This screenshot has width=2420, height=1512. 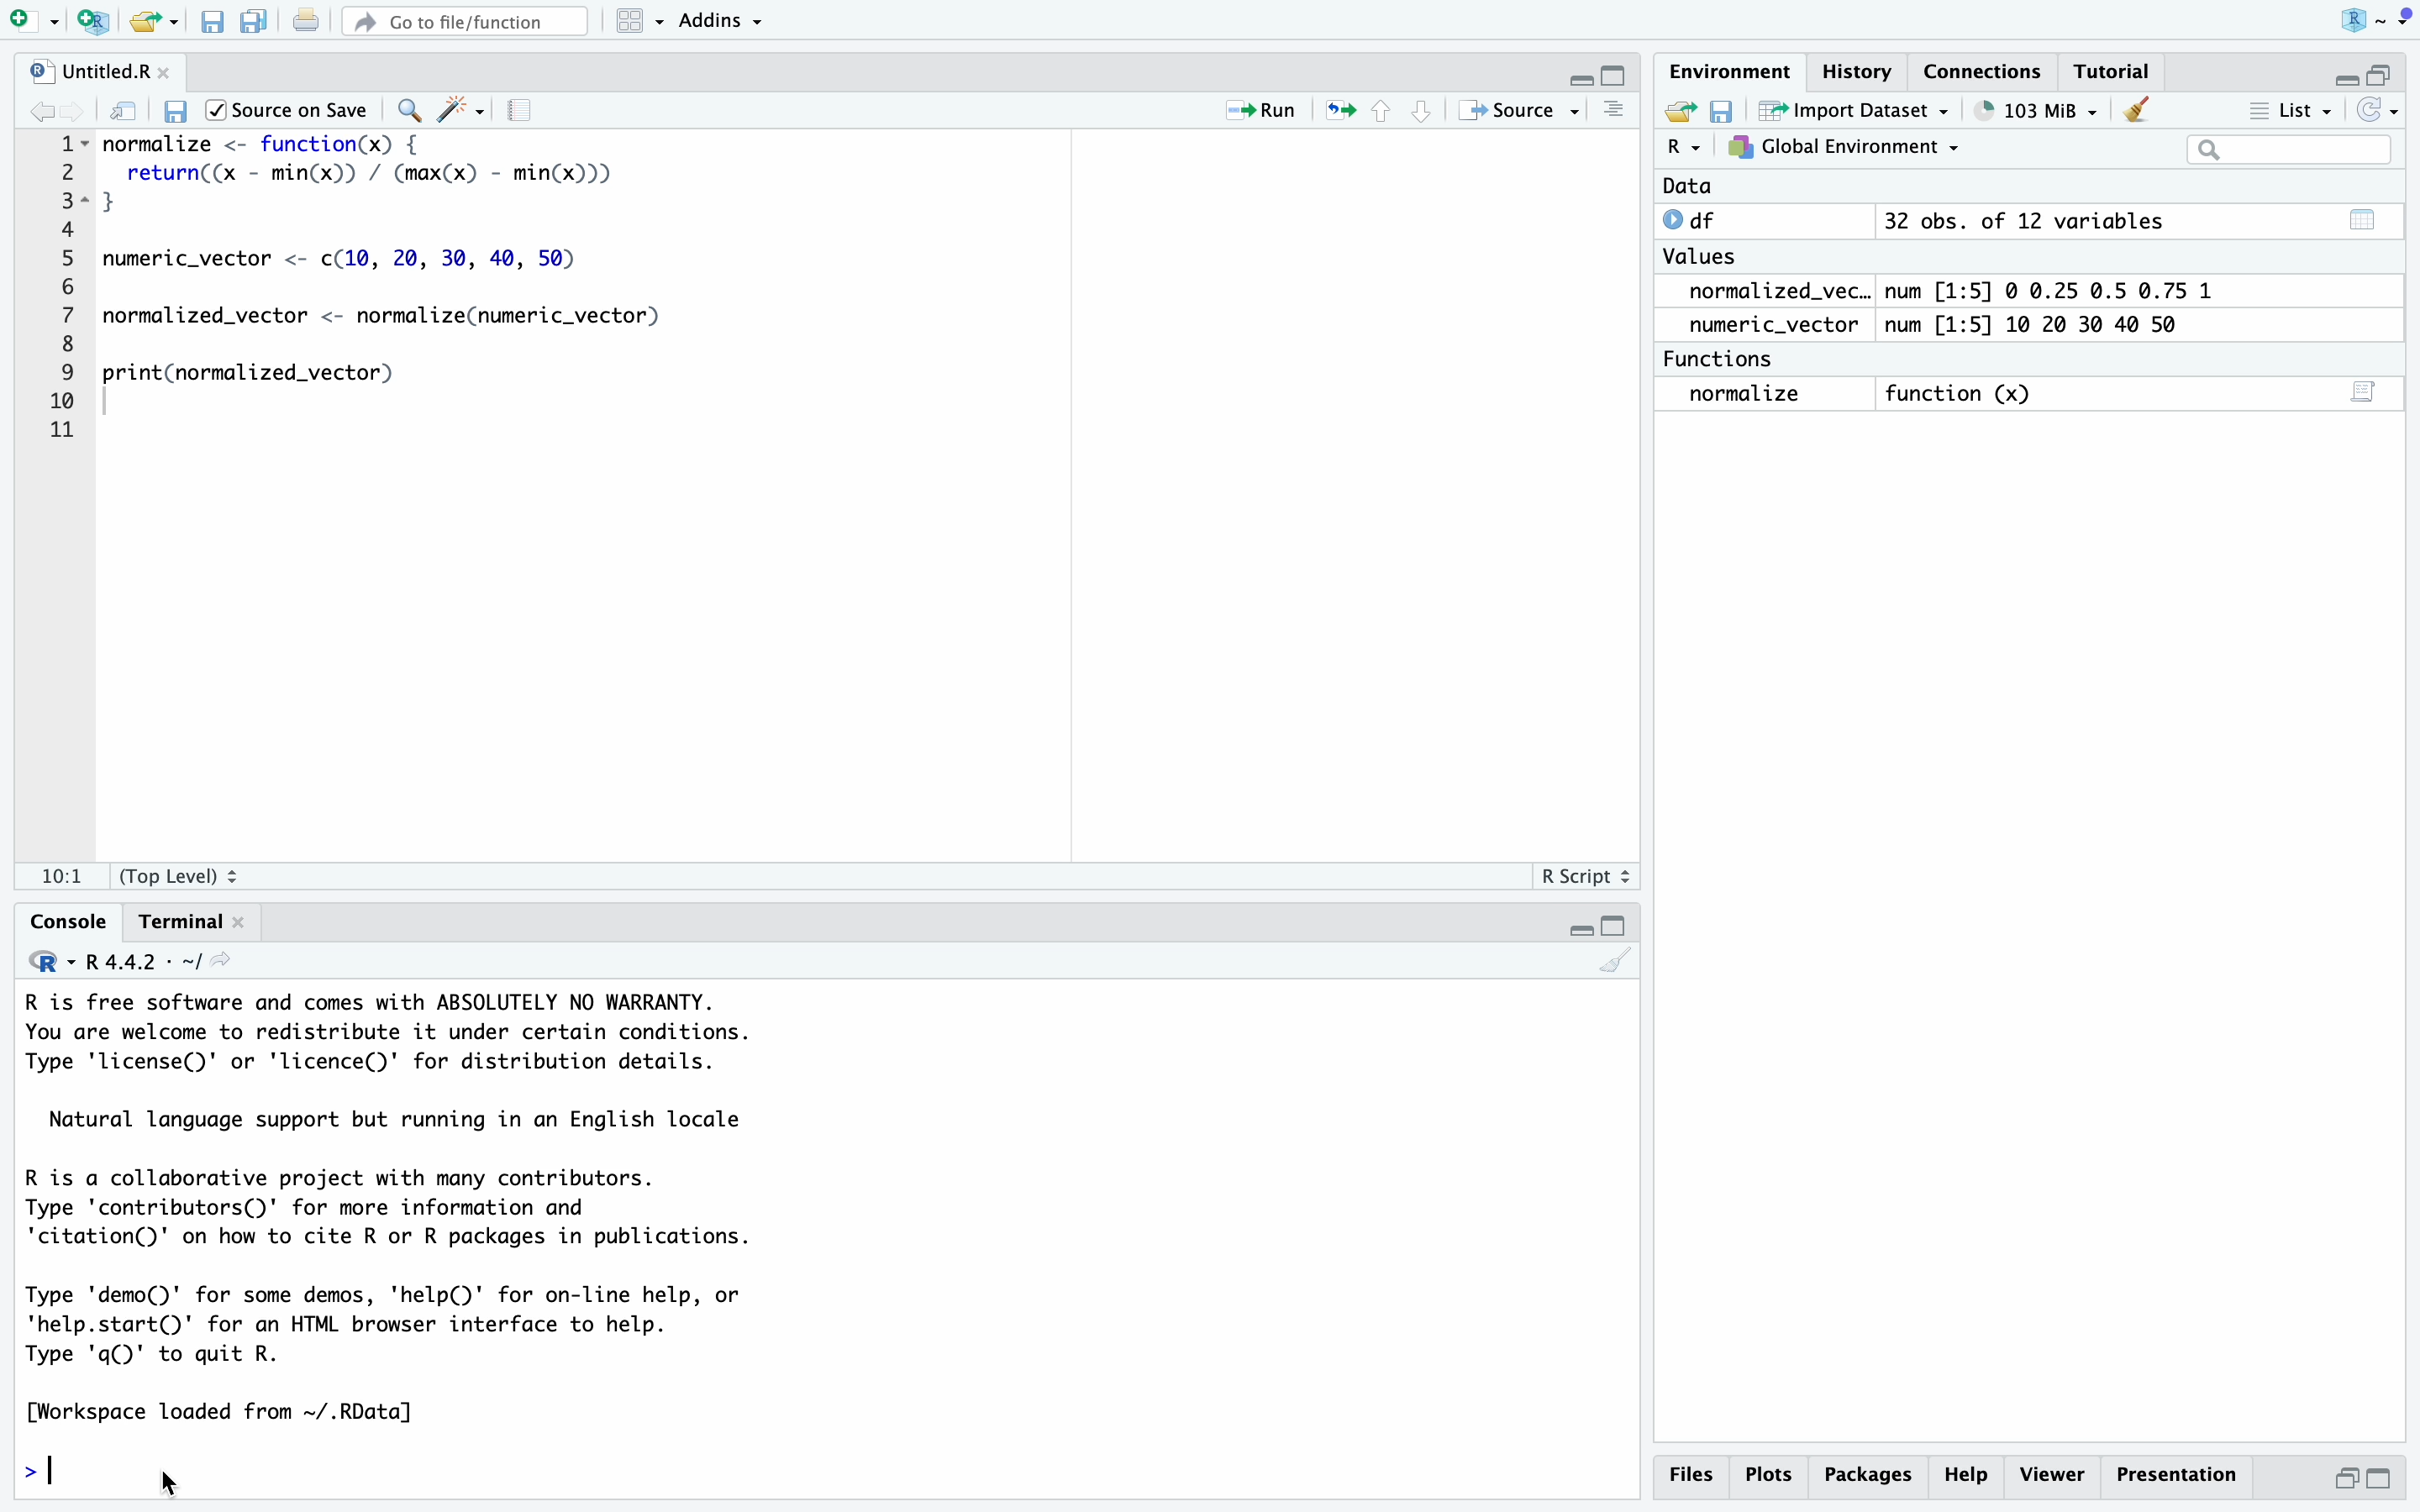 I want to click on Cursor, so click(x=185, y=1479).